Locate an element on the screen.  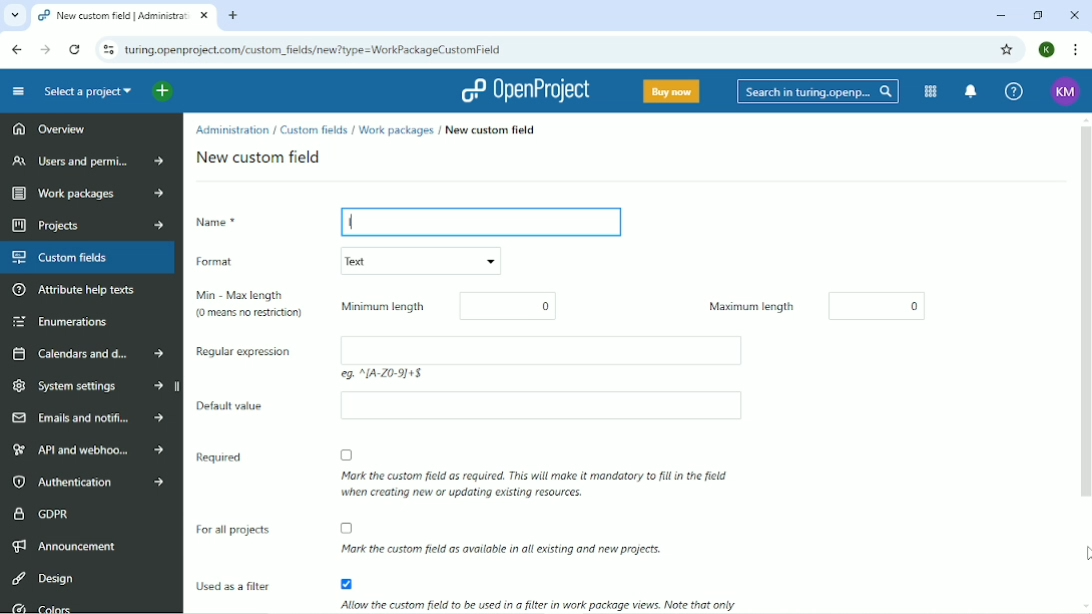
Mark the custom field as required. THis will make it mandatory to fill in the field when creating new or updating existing resources is located at coordinates (525, 471).